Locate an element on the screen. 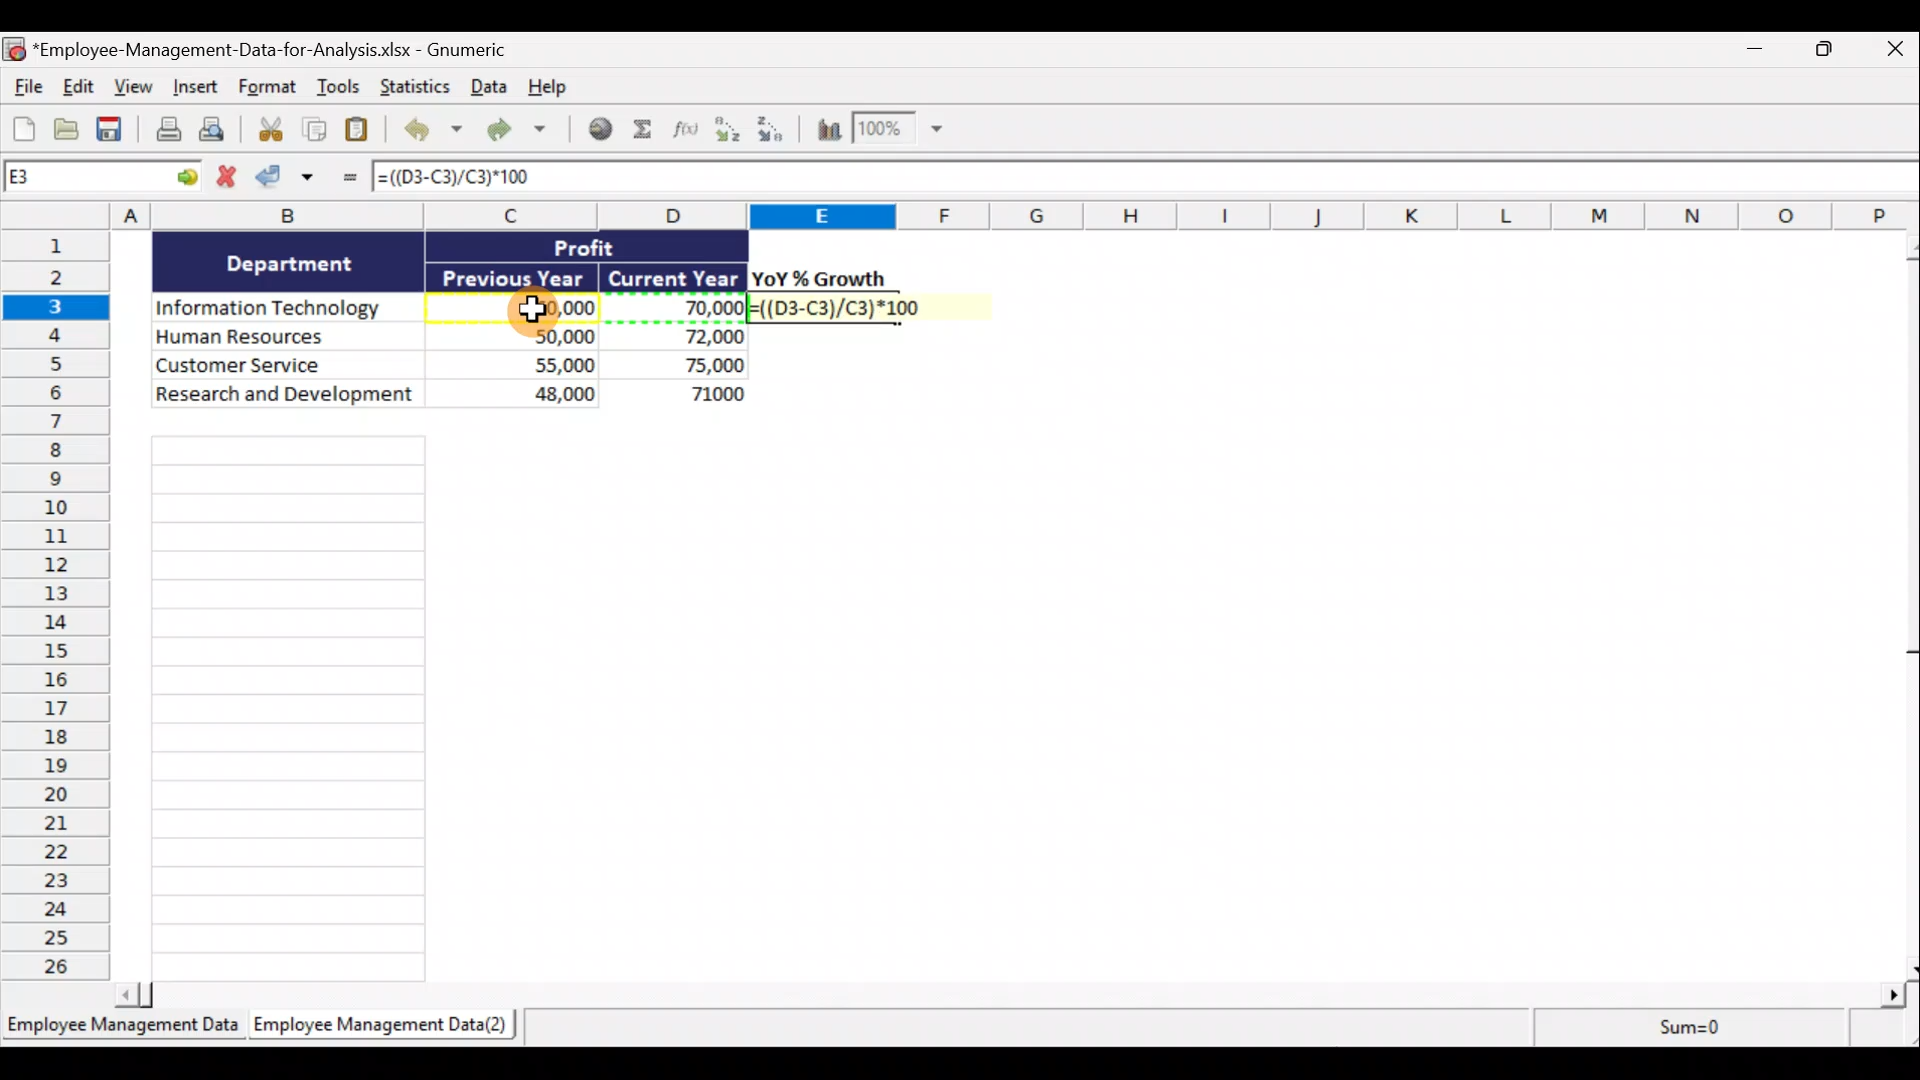  Insert is located at coordinates (193, 89).